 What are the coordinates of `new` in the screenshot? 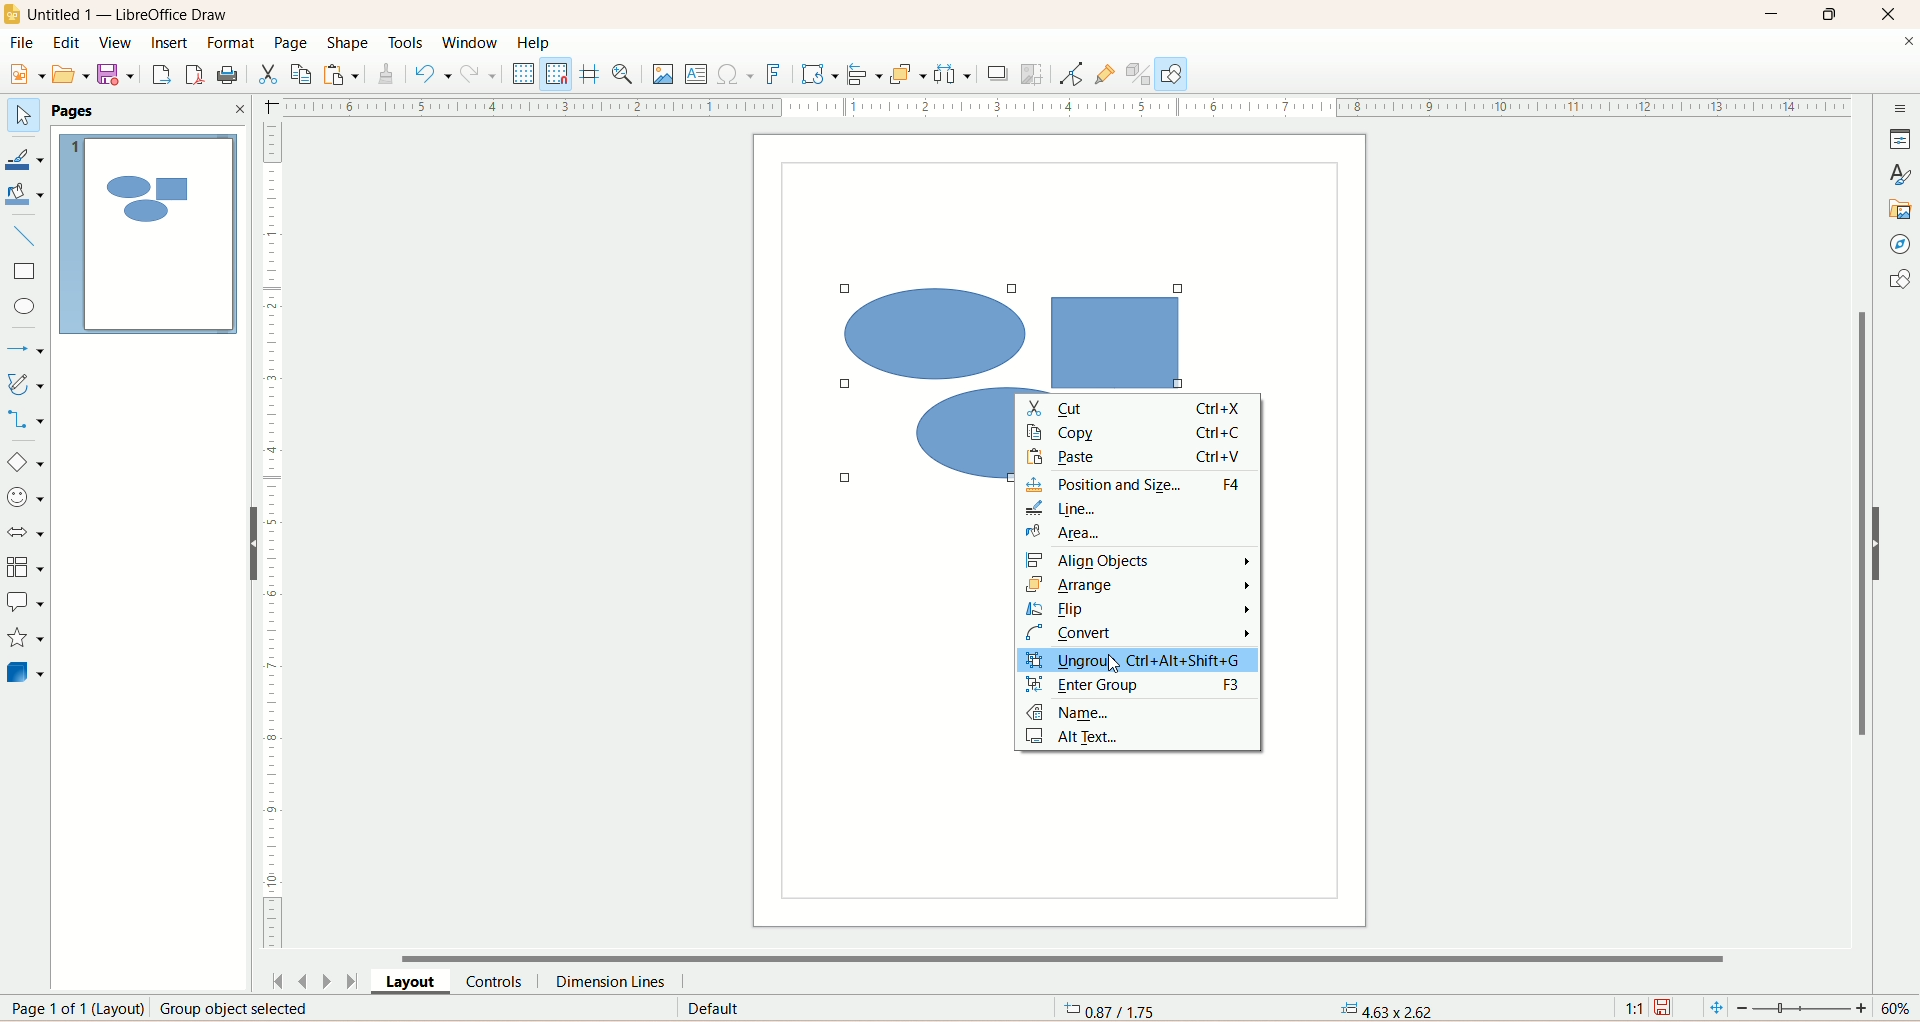 It's located at (28, 72).